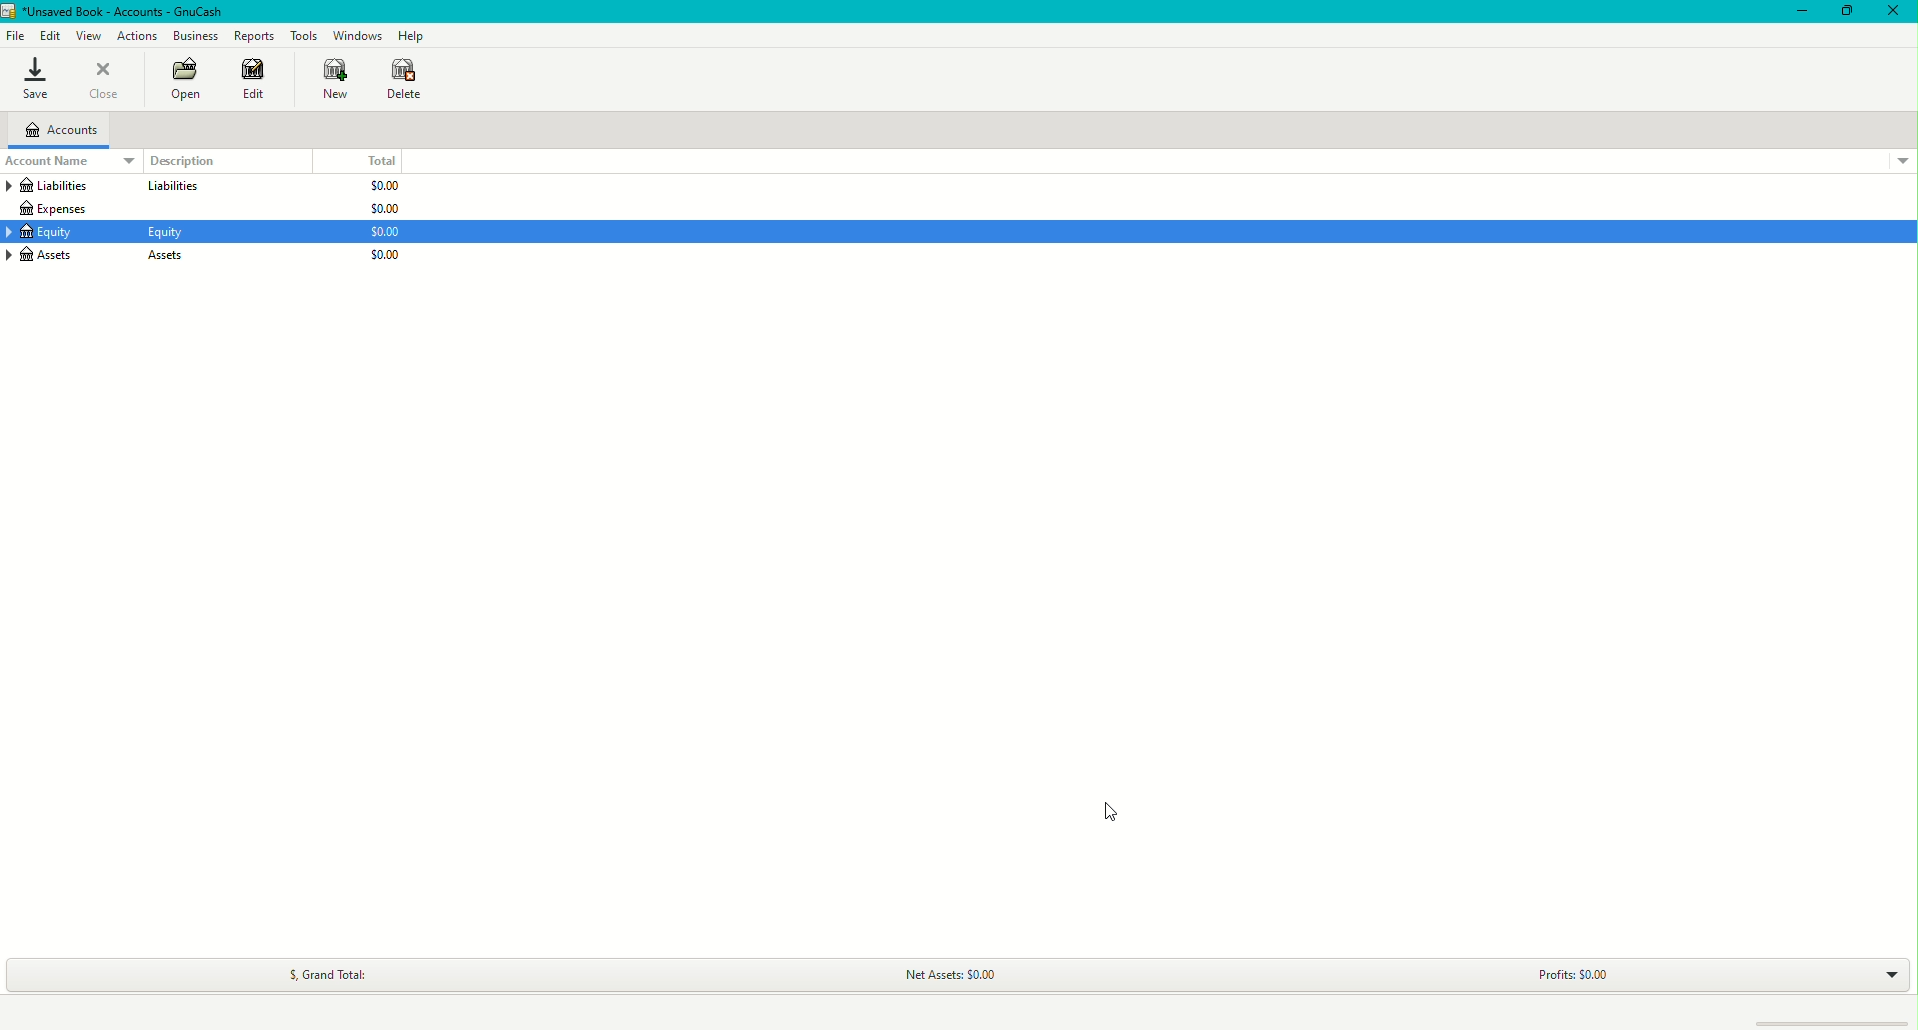 This screenshot has width=1918, height=1030. What do you see at coordinates (253, 35) in the screenshot?
I see `Reports` at bounding box center [253, 35].